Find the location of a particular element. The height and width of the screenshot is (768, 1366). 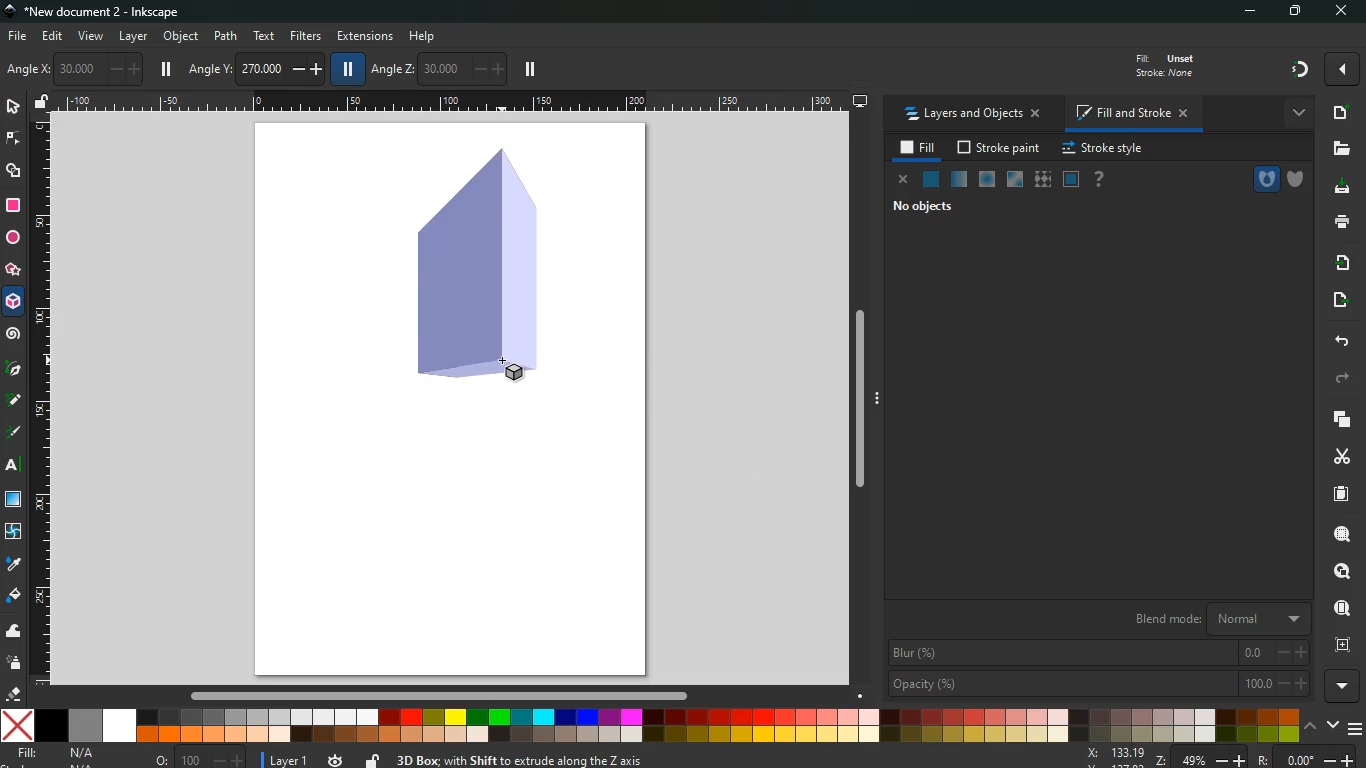

minimize is located at coordinates (1255, 12).